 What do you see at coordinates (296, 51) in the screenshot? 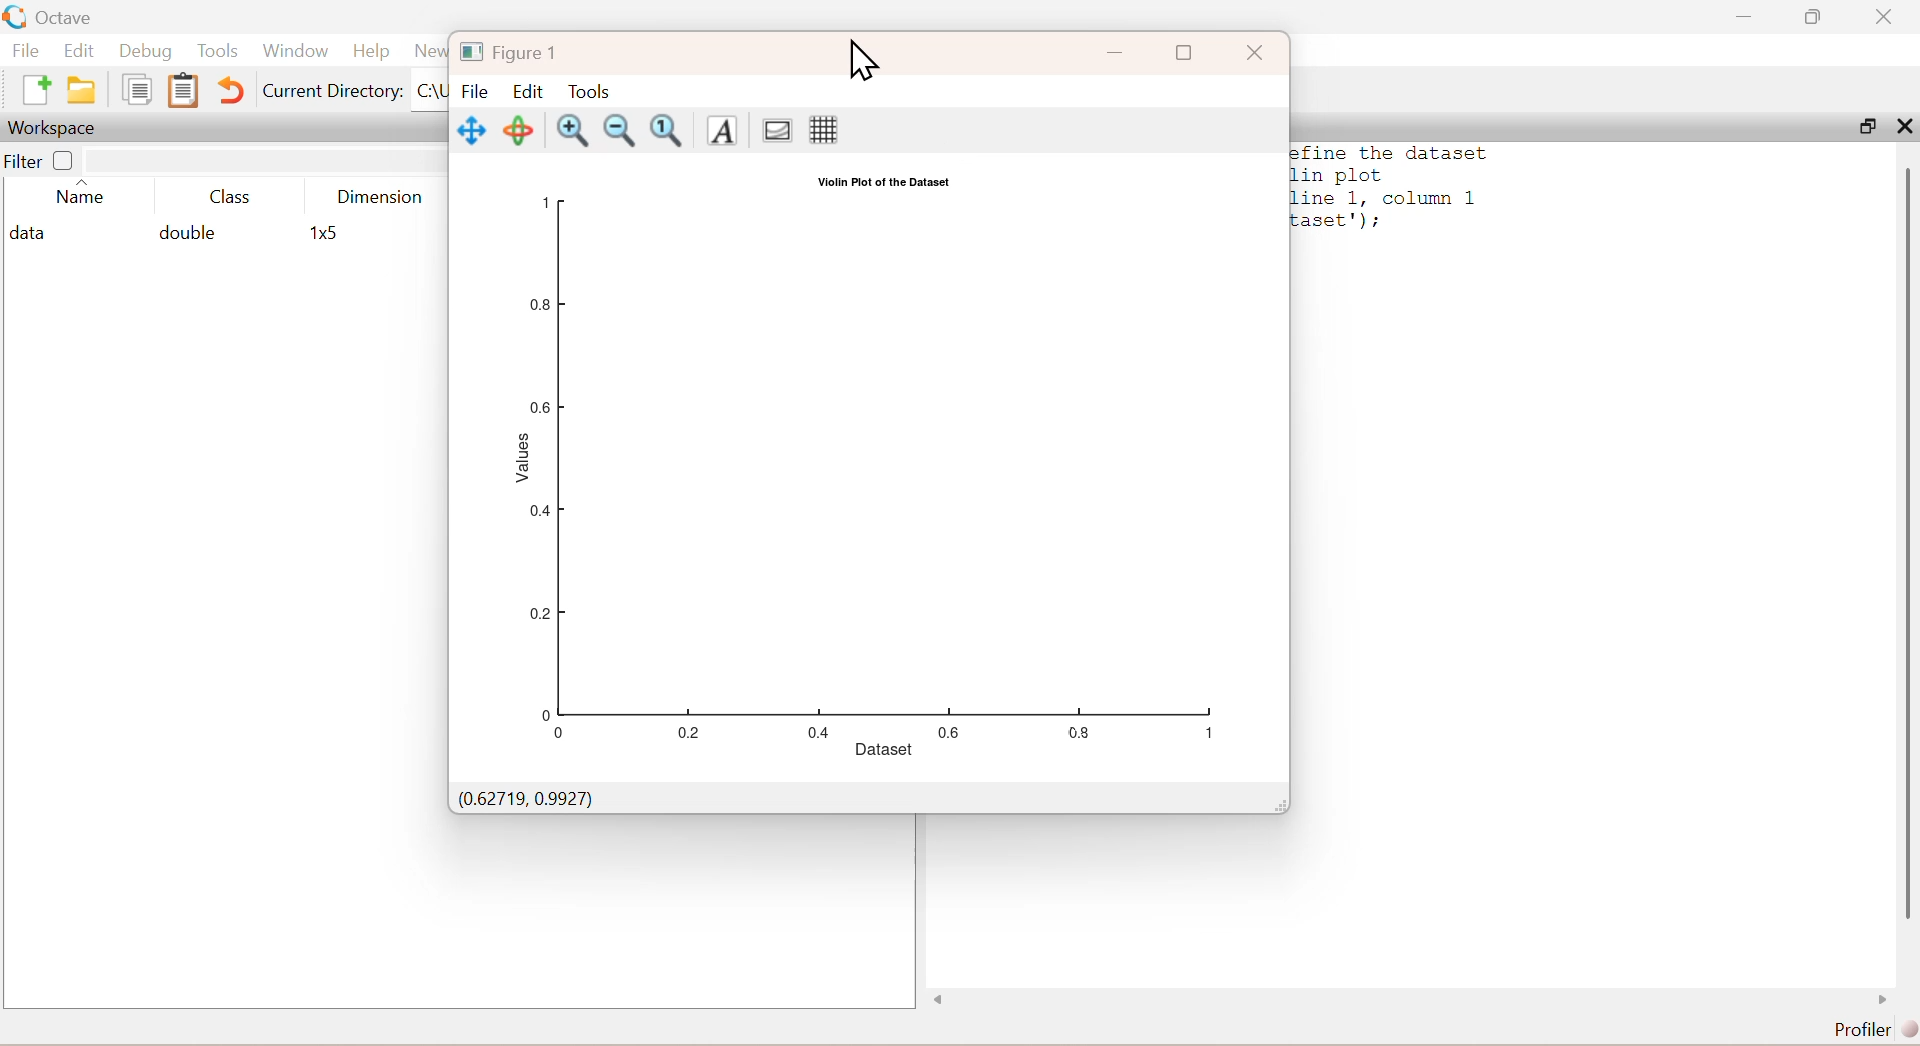
I see `window` at bounding box center [296, 51].